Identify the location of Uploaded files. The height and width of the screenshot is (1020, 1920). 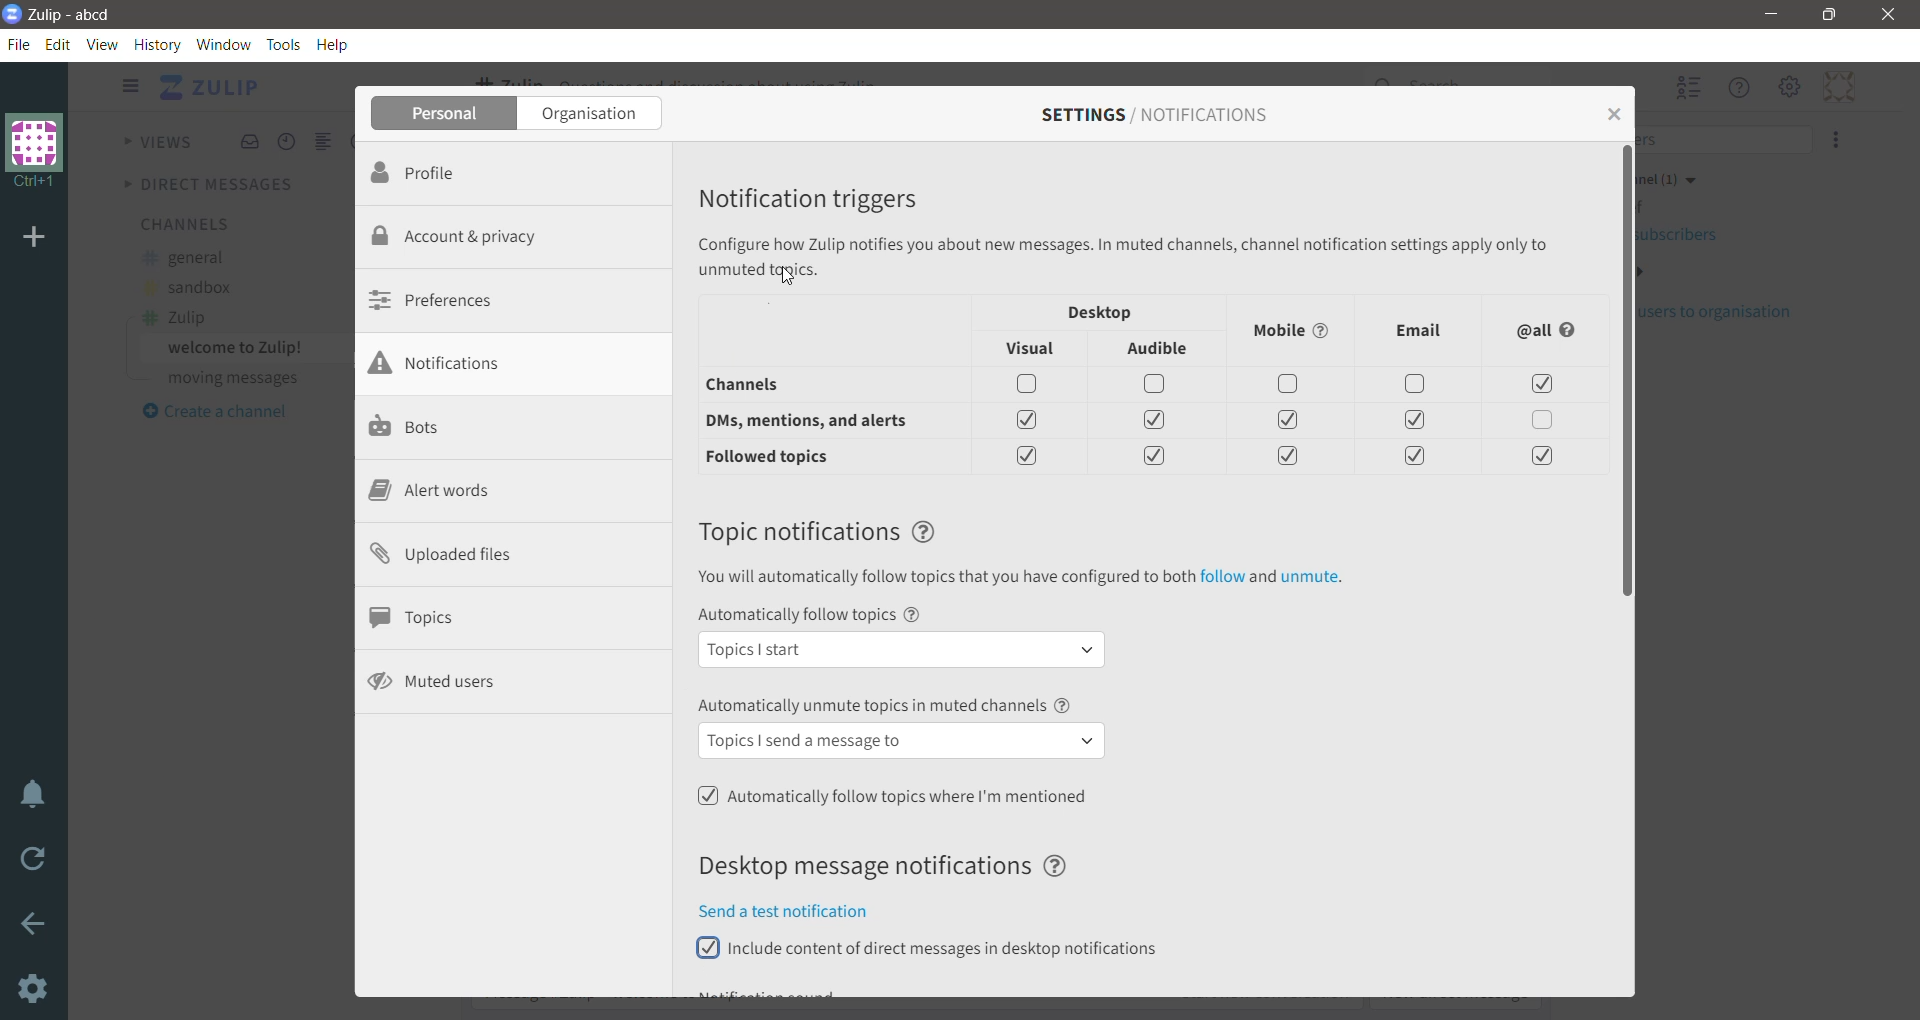
(457, 556).